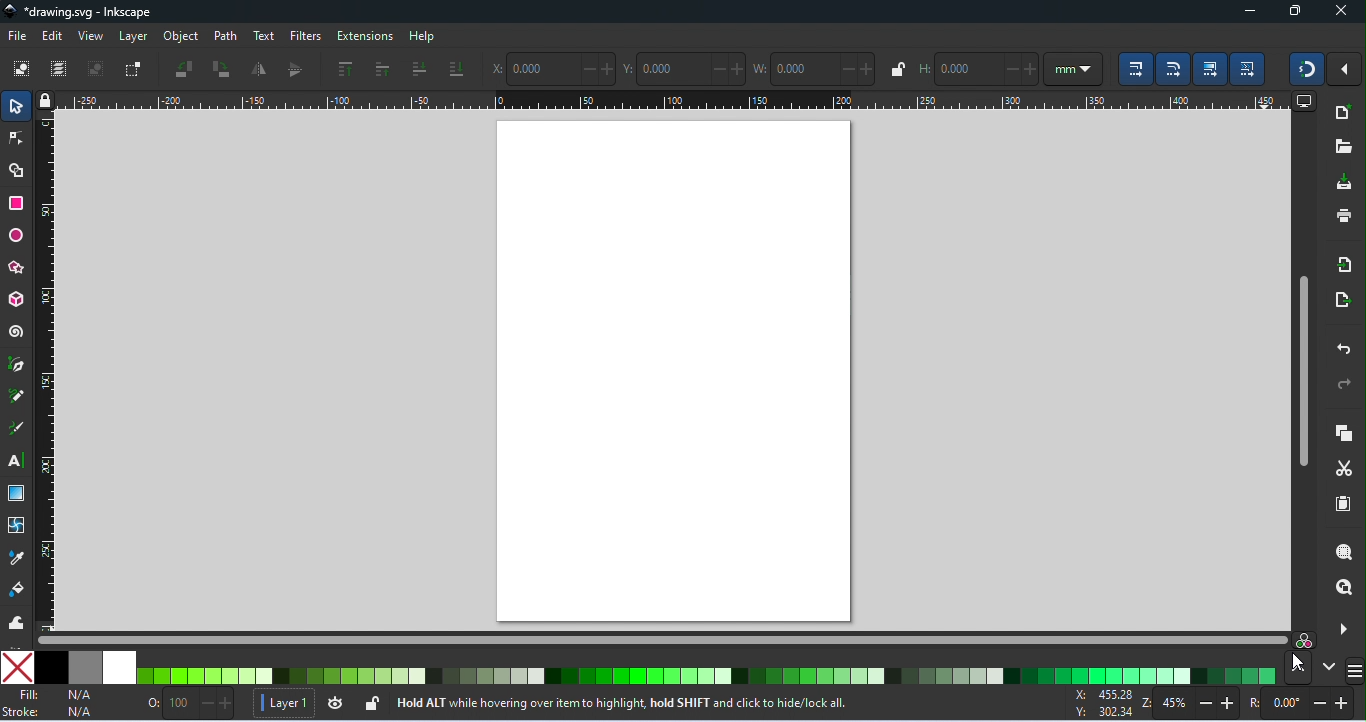 This screenshot has height=722, width=1366. Describe the element at coordinates (1342, 506) in the screenshot. I see `paste` at that location.